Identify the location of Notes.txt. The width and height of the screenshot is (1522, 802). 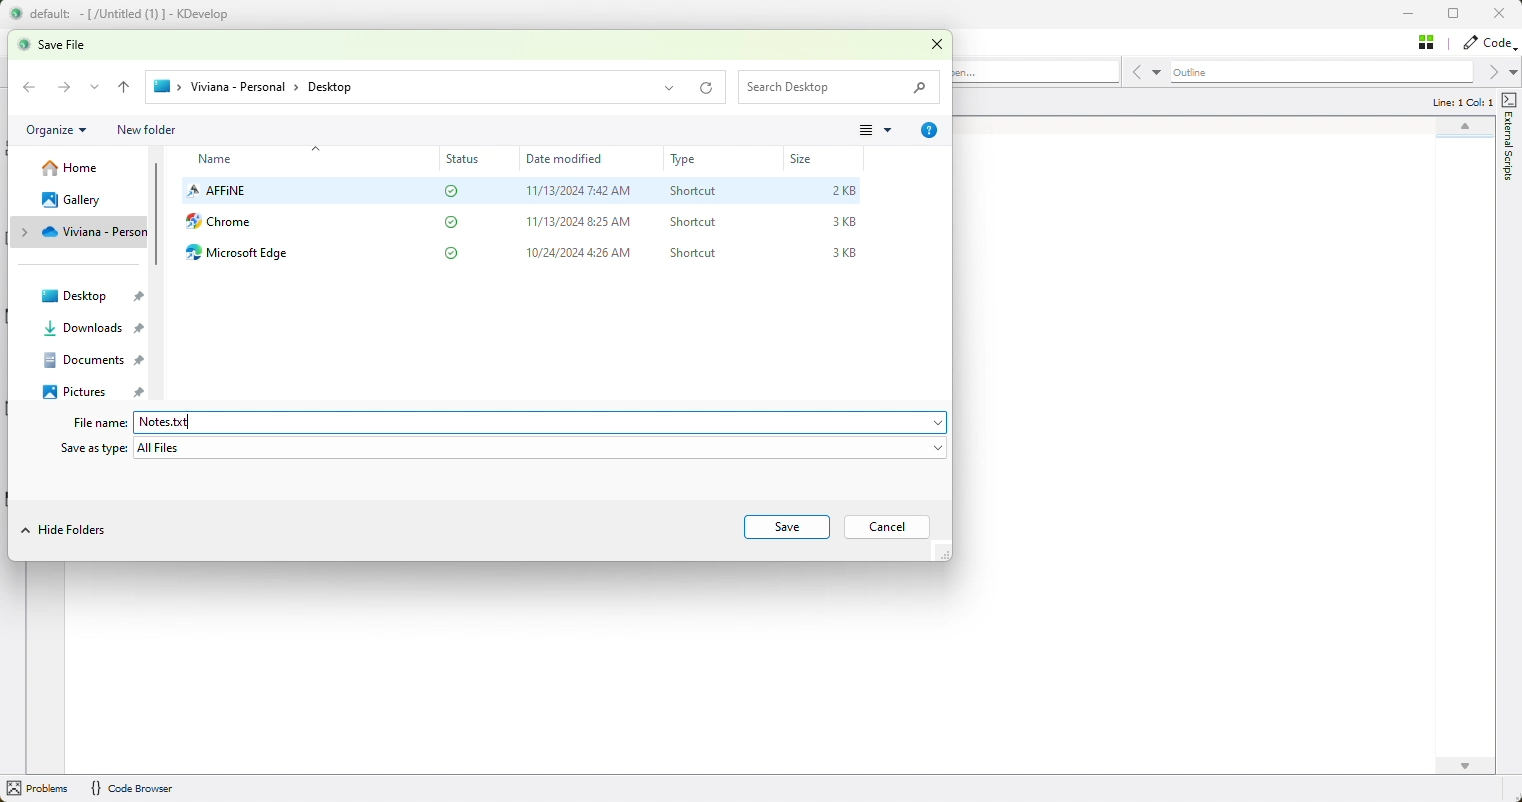
(164, 422).